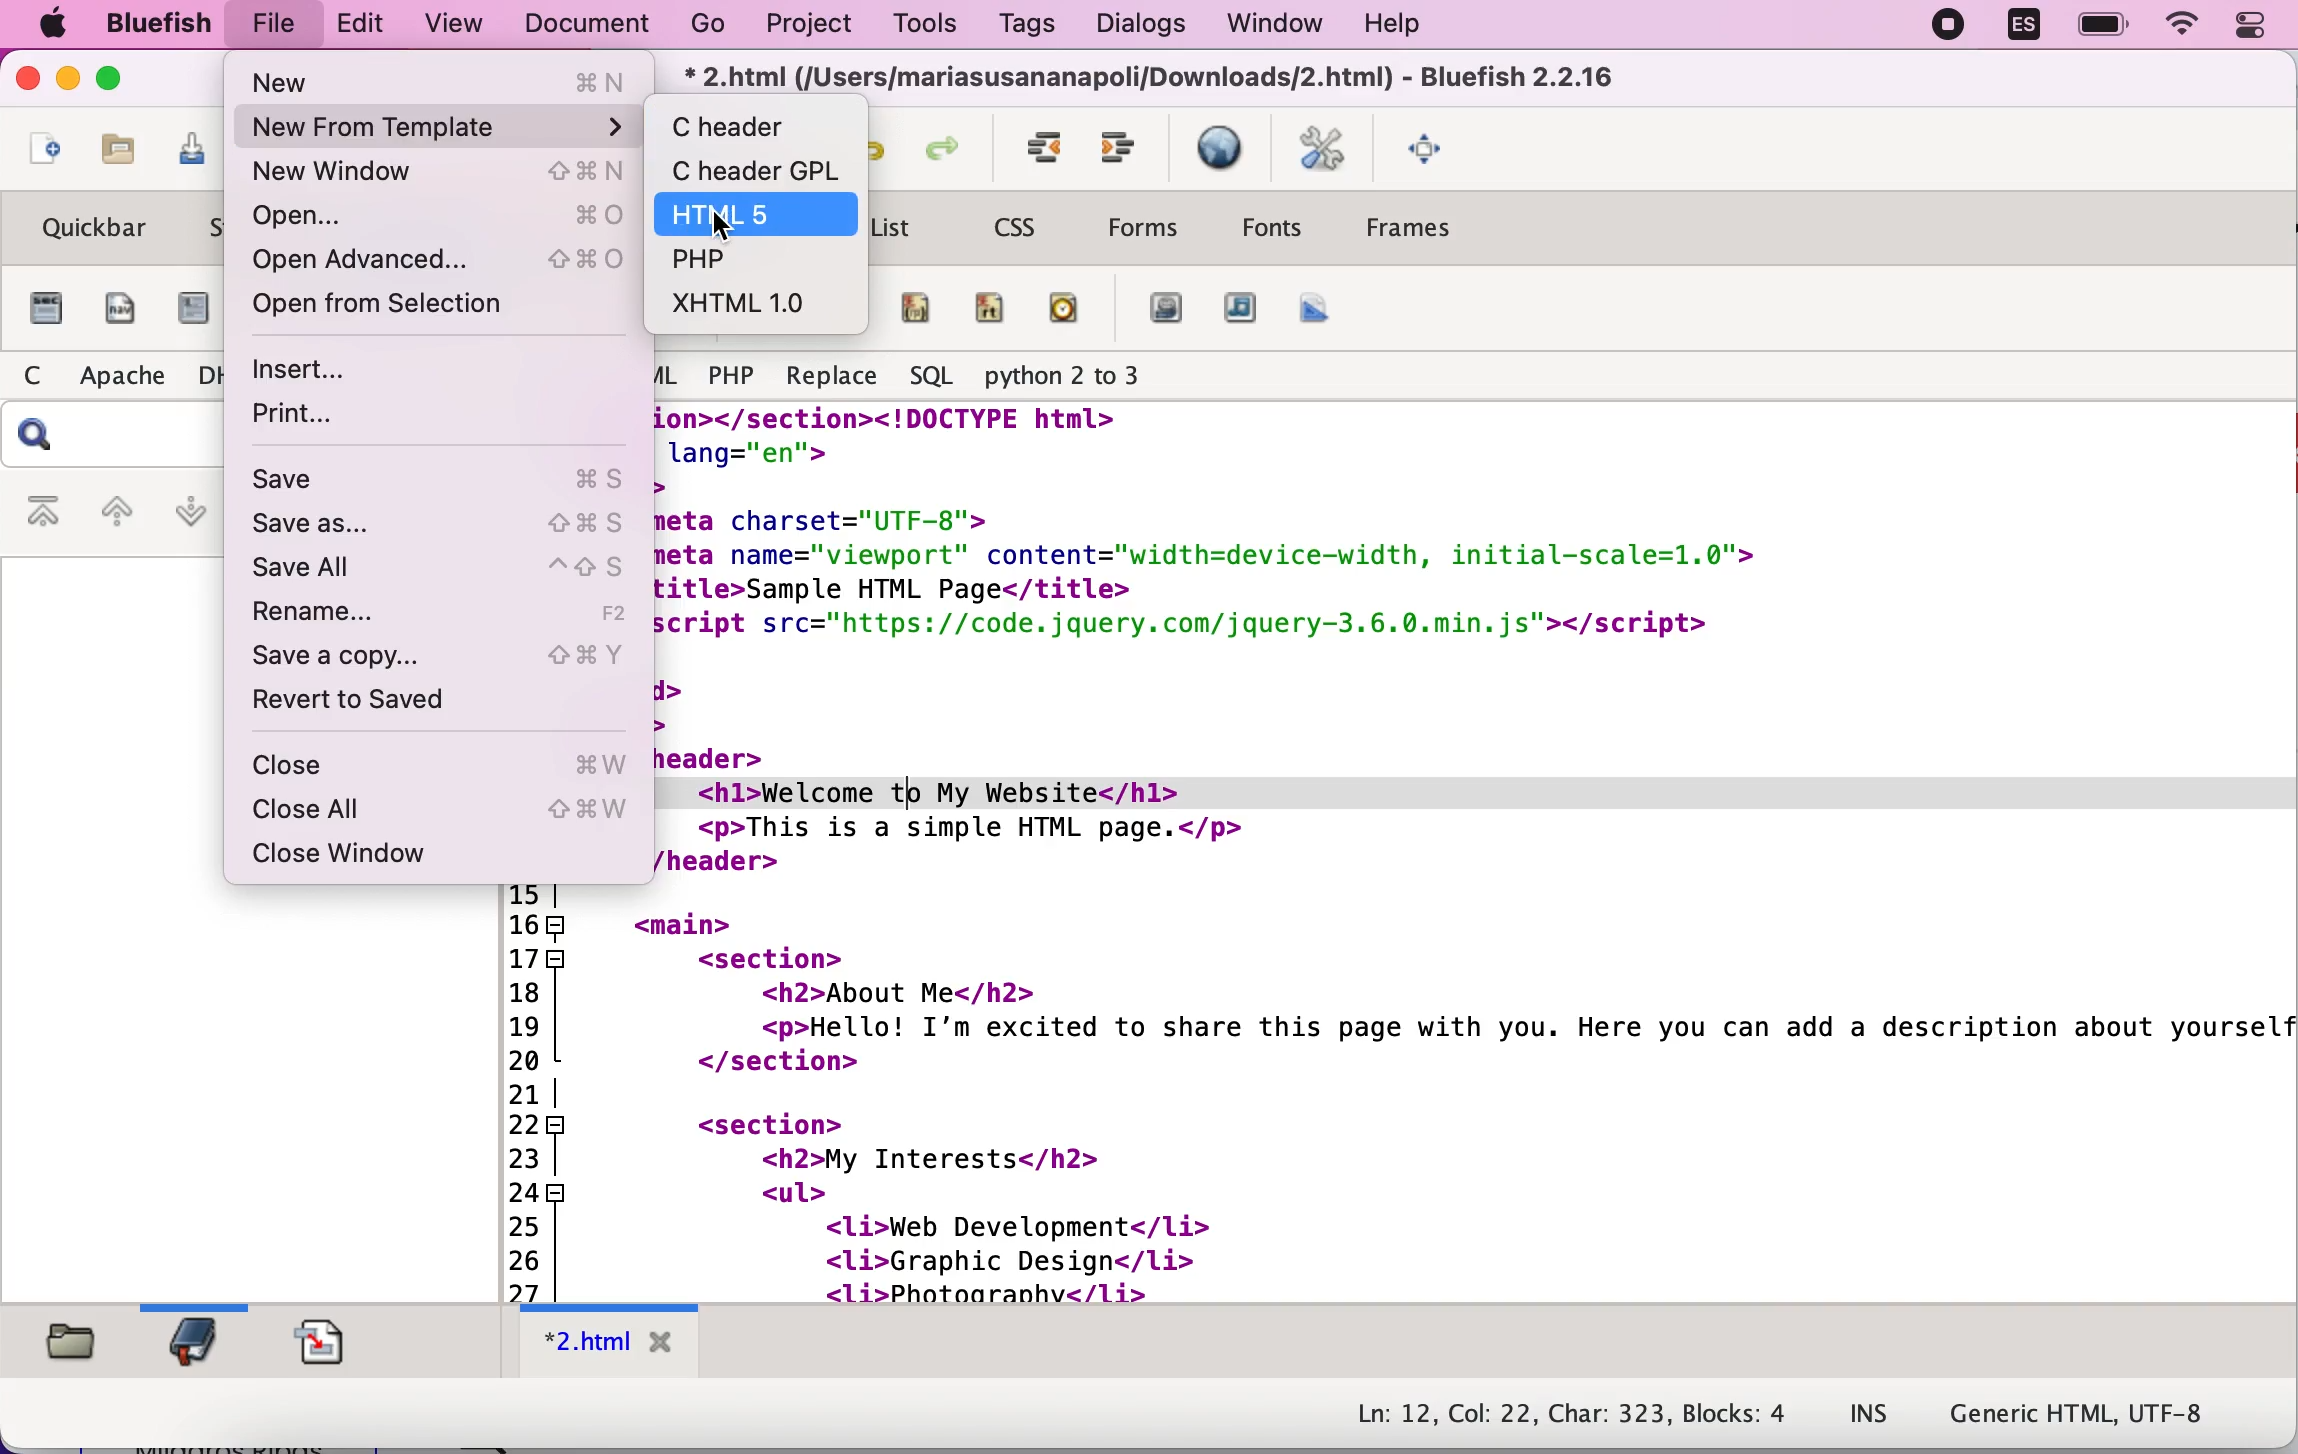  Describe the element at coordinates (922, 23) in the screenshot. I see `tools` at that location.